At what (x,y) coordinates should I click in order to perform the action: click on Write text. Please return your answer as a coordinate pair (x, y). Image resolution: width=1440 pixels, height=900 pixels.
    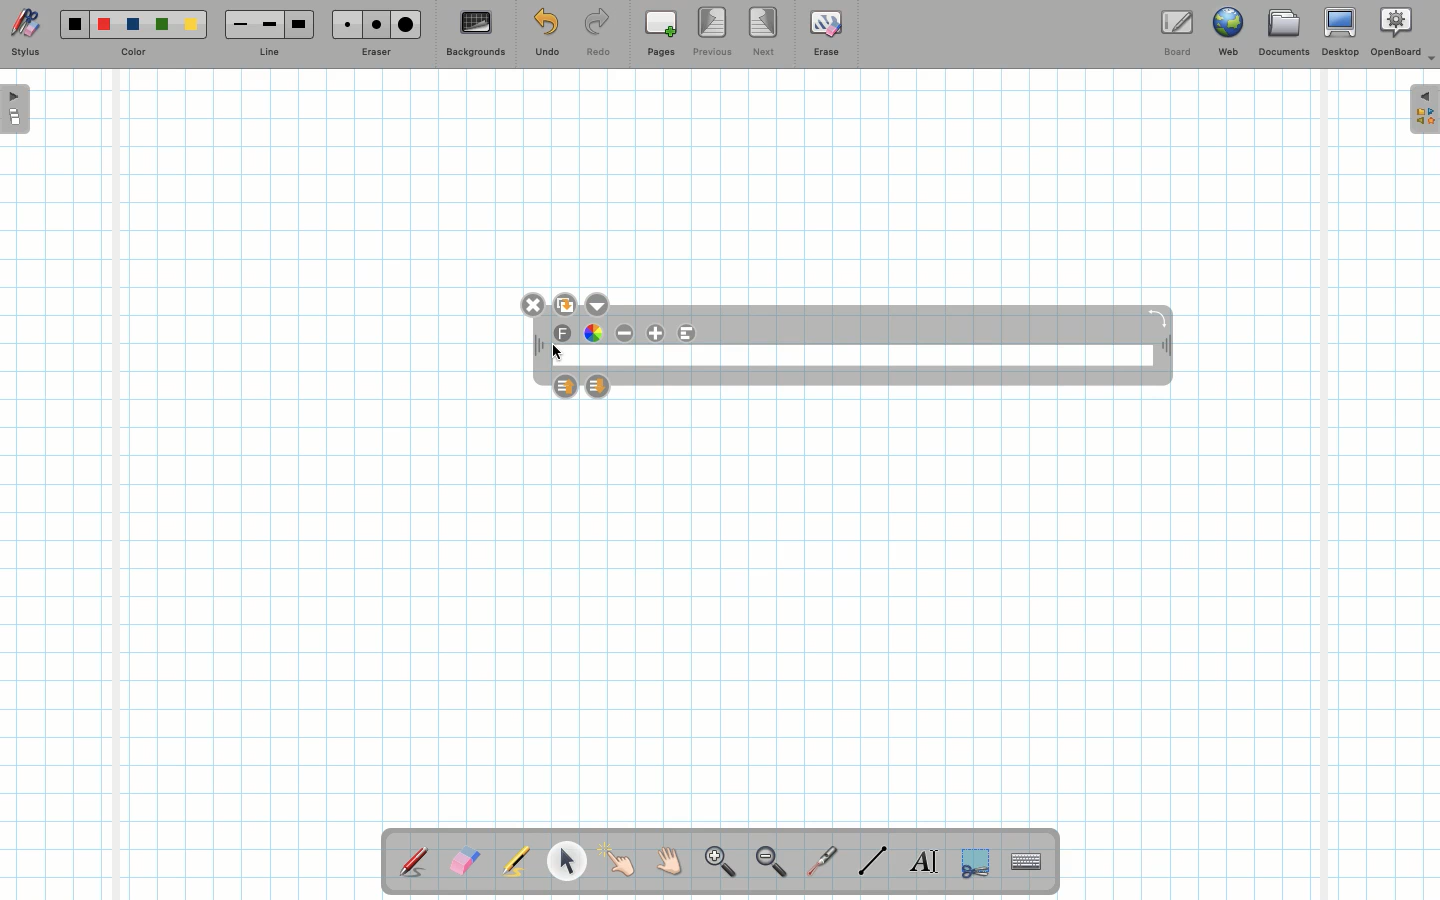
    Looking at the image, I should click on (926, 858).